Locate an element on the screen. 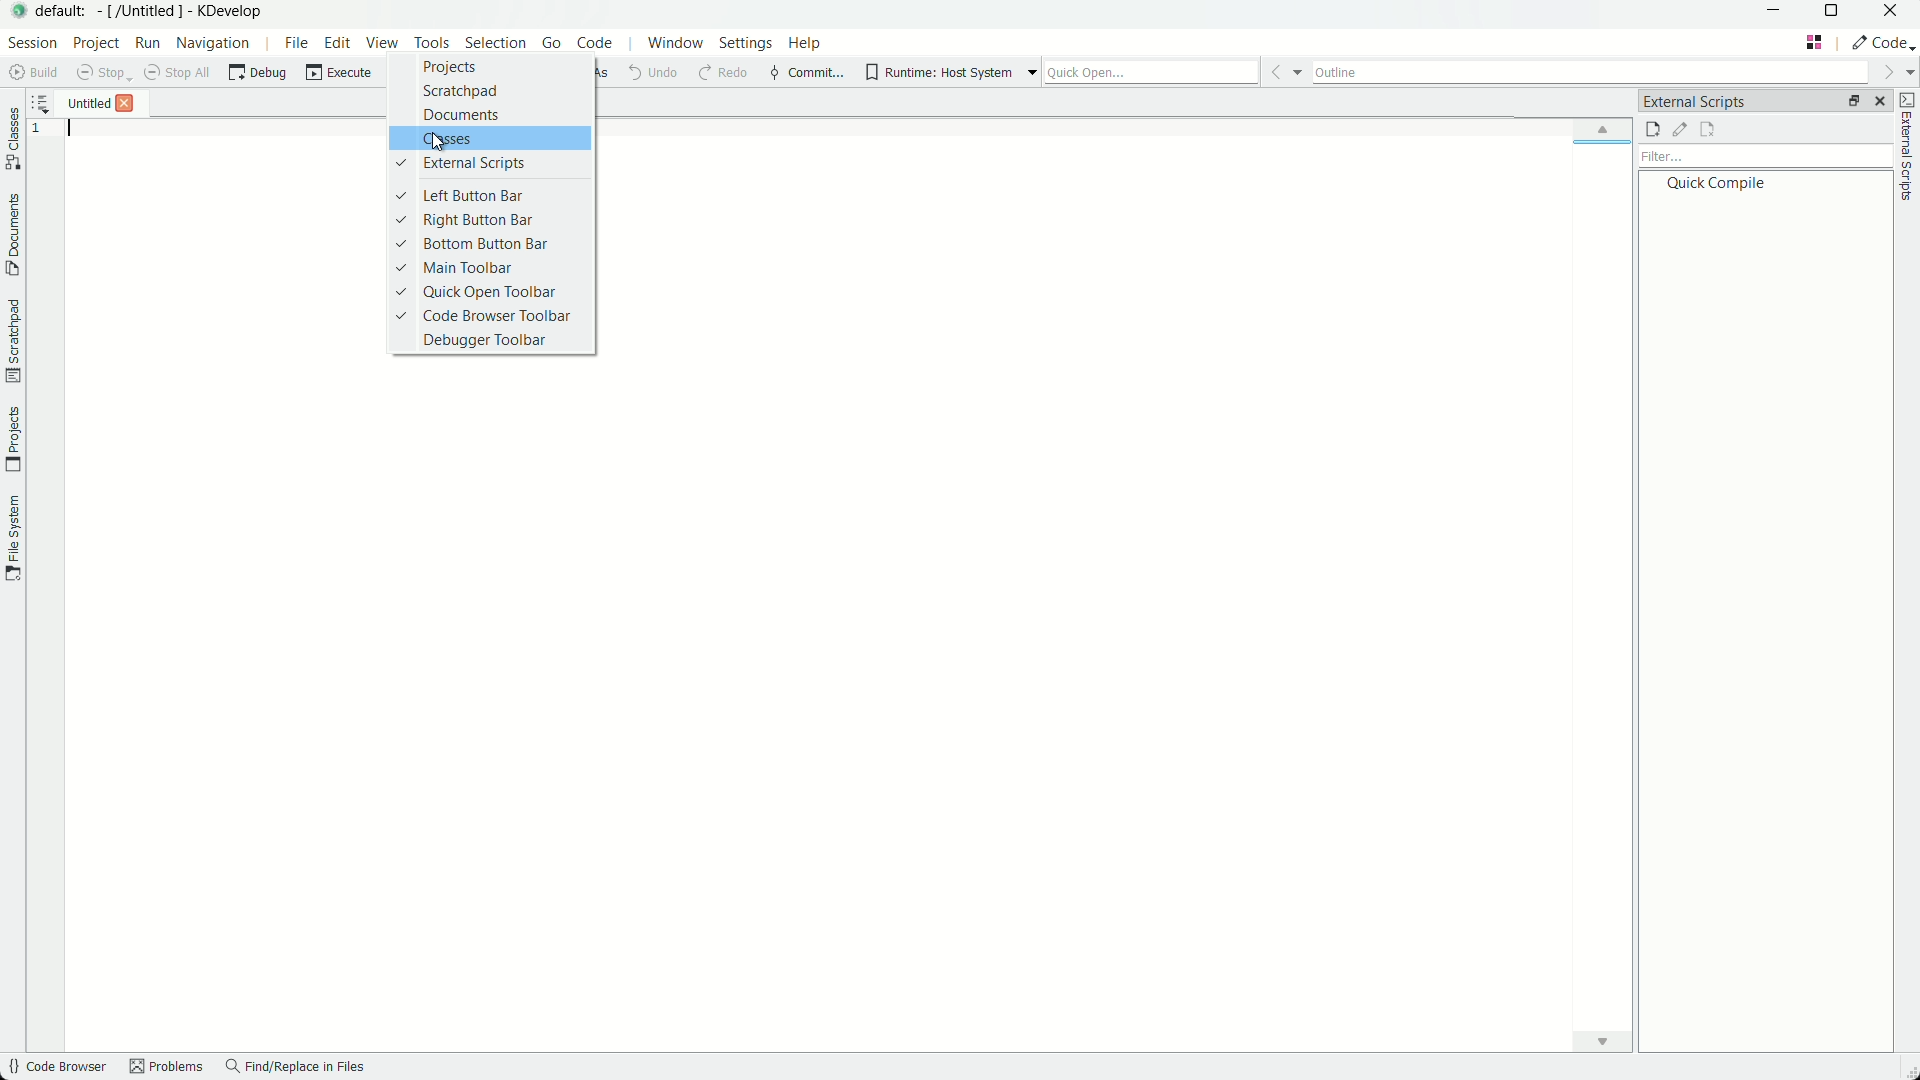 This screenshot has width=1920, height=1080. filter is located at coordinates (1763, 158).